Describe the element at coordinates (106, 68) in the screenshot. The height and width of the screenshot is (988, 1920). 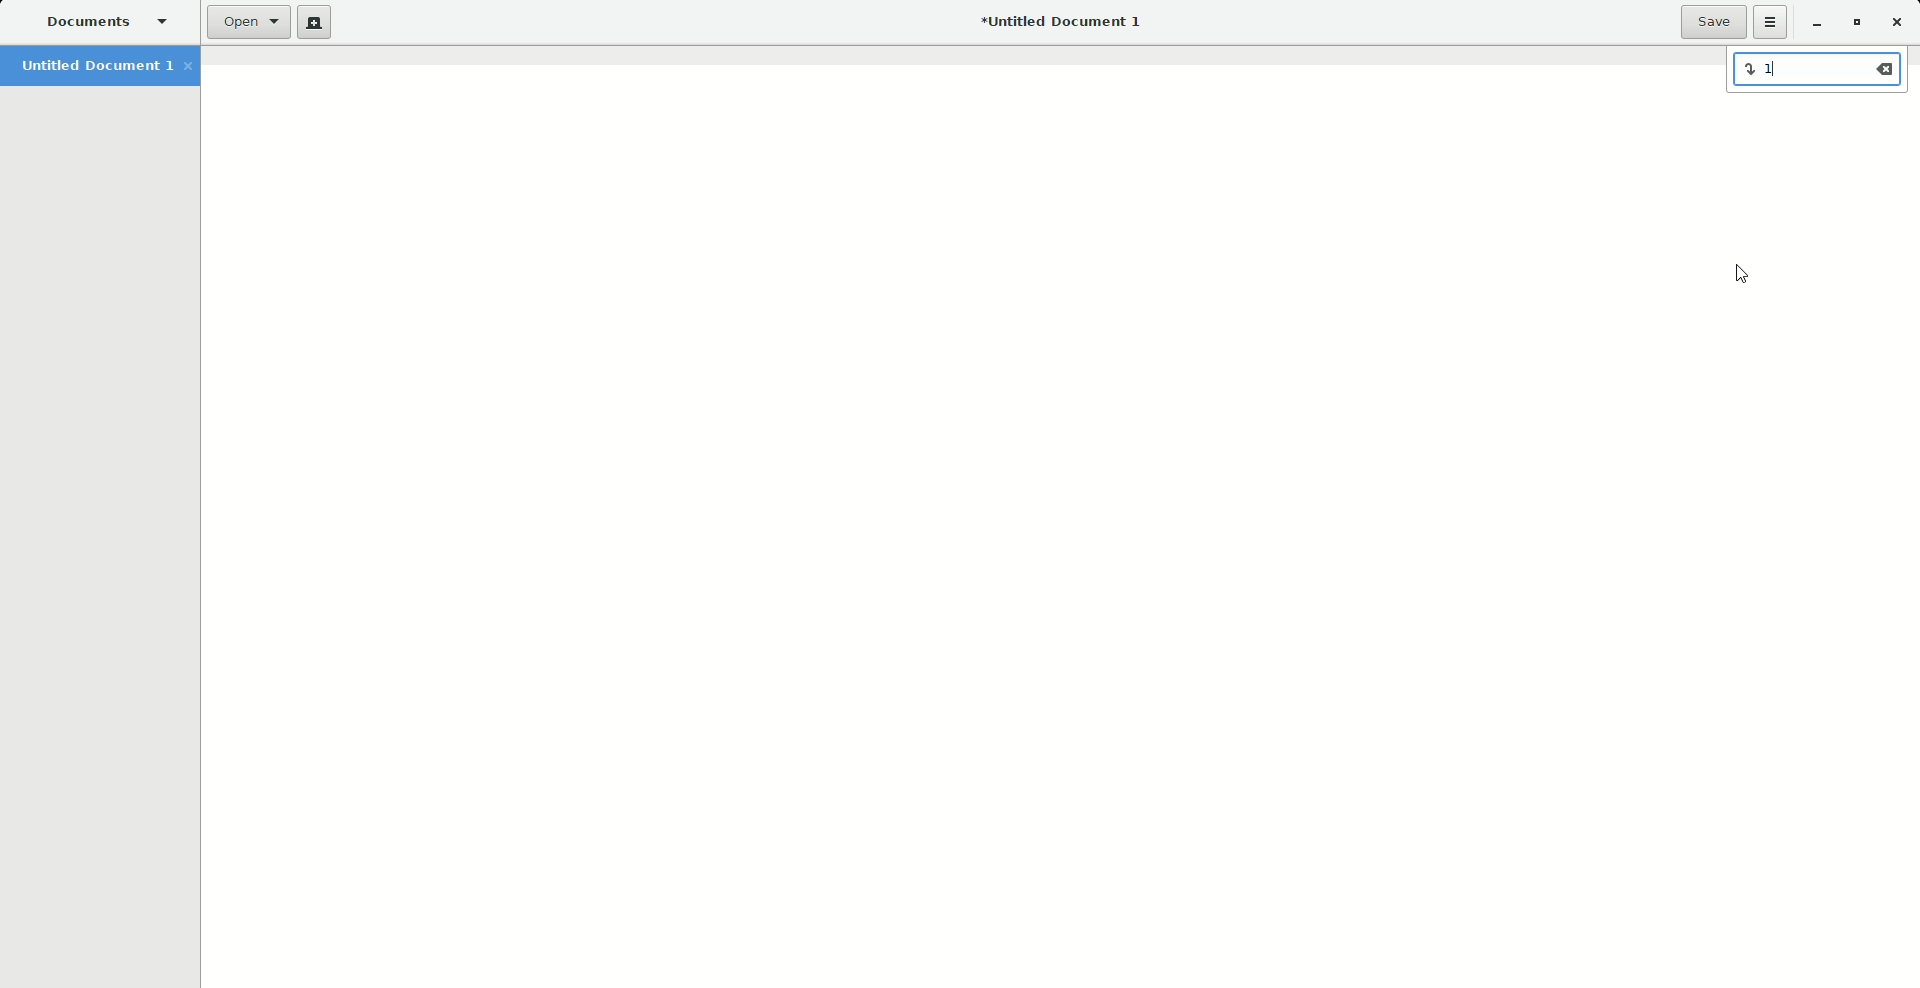
I see `Untitled Document 1` at that location.